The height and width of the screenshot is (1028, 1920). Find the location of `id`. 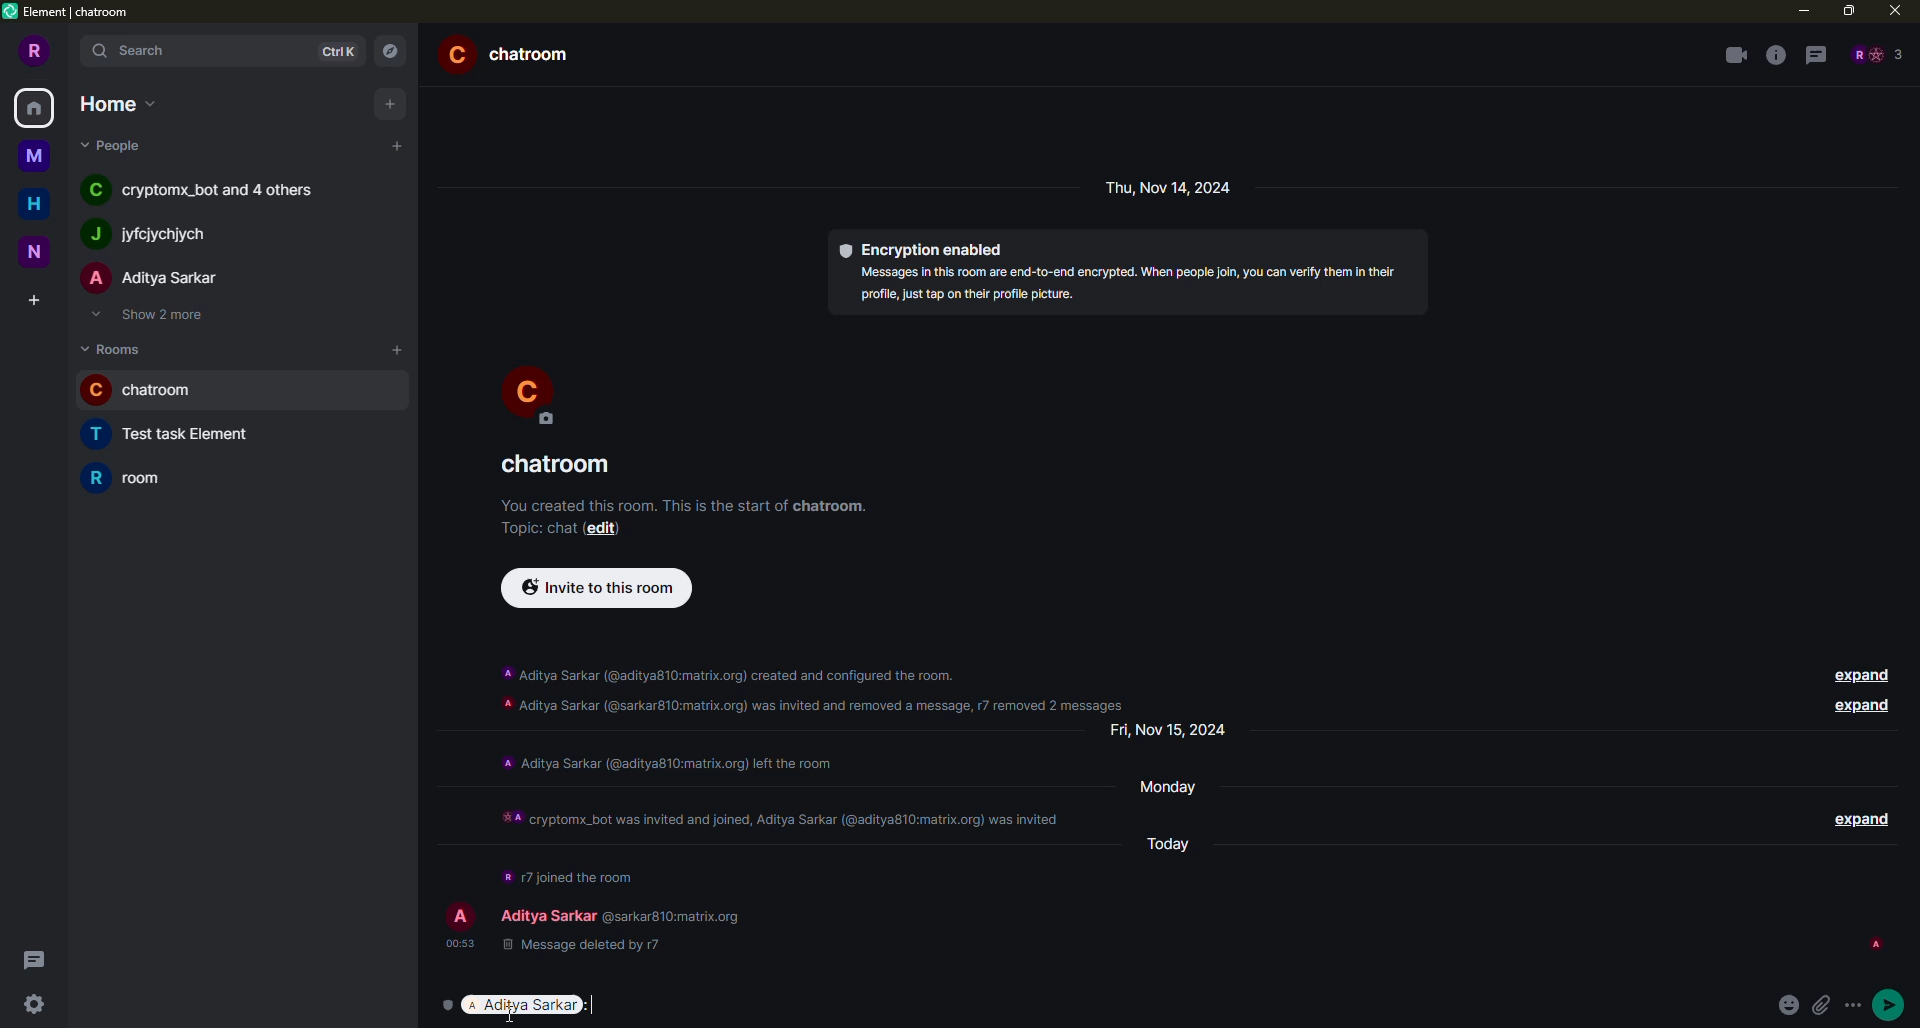

id is located at coordinates (1664, 945).